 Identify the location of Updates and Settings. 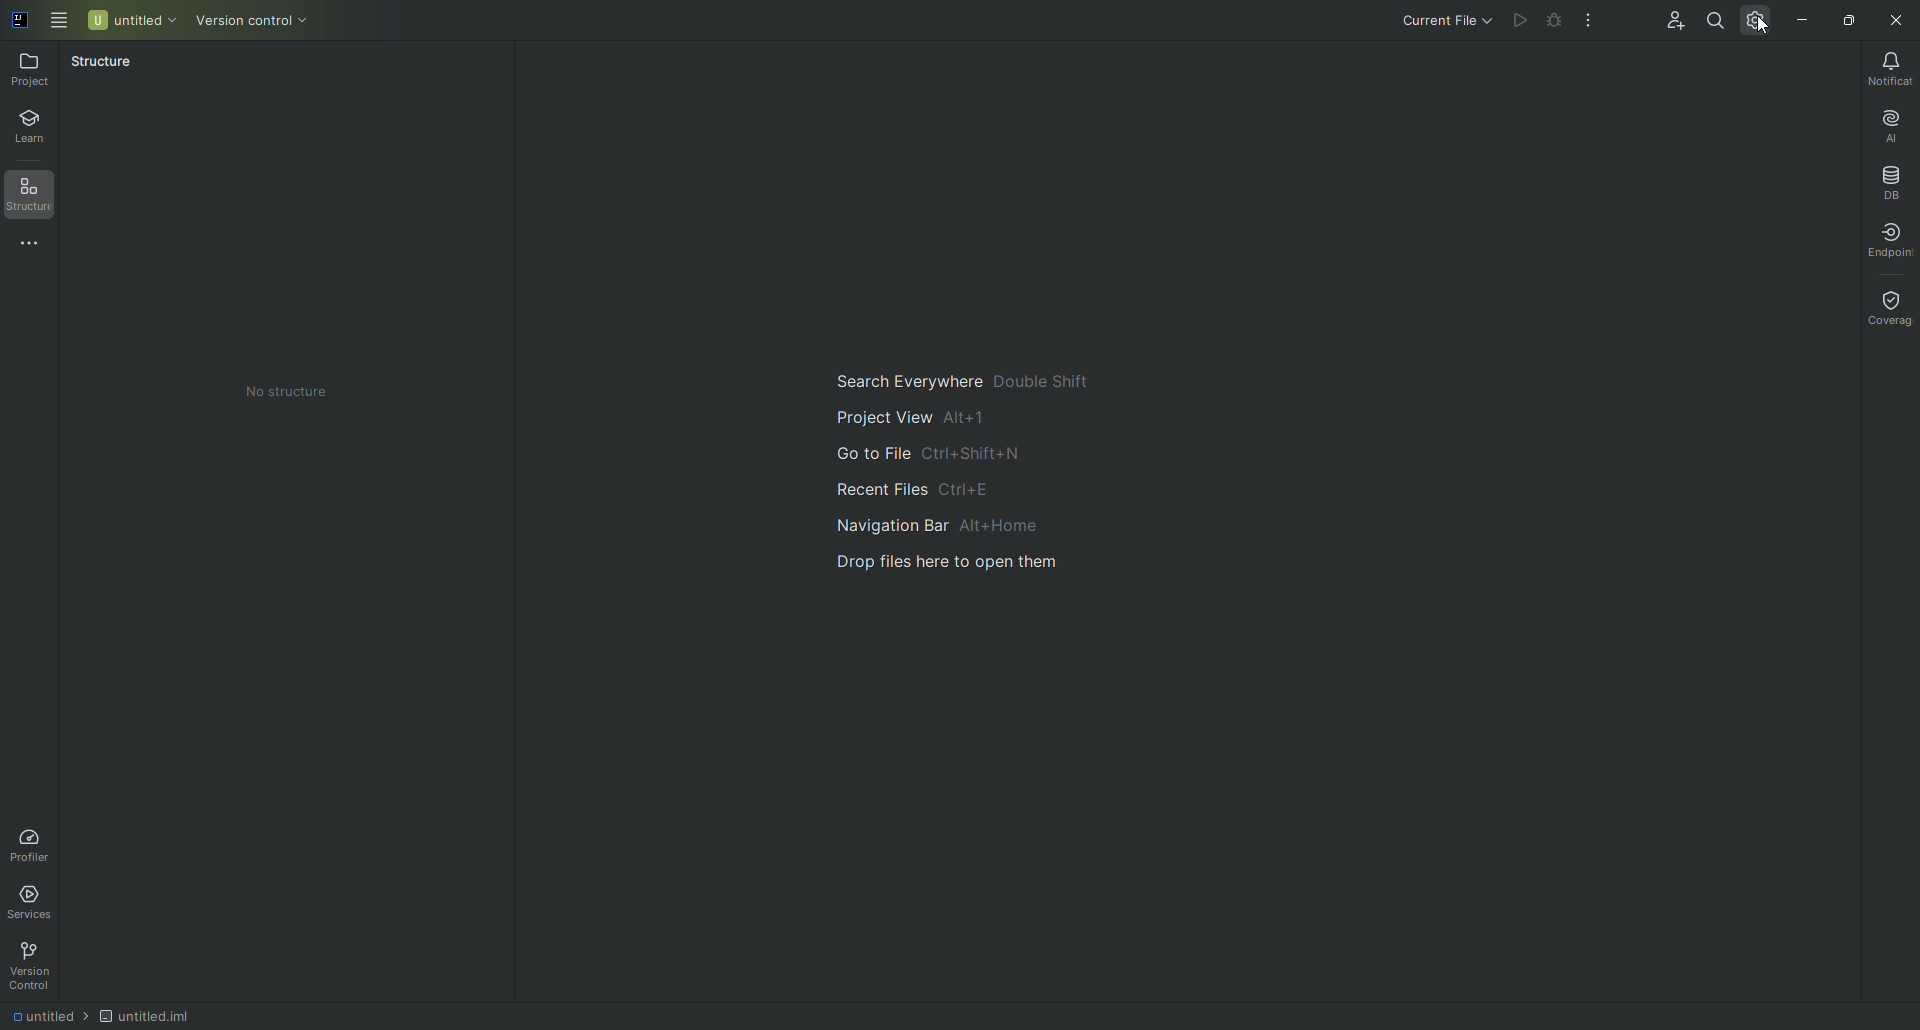
(1753, 19).